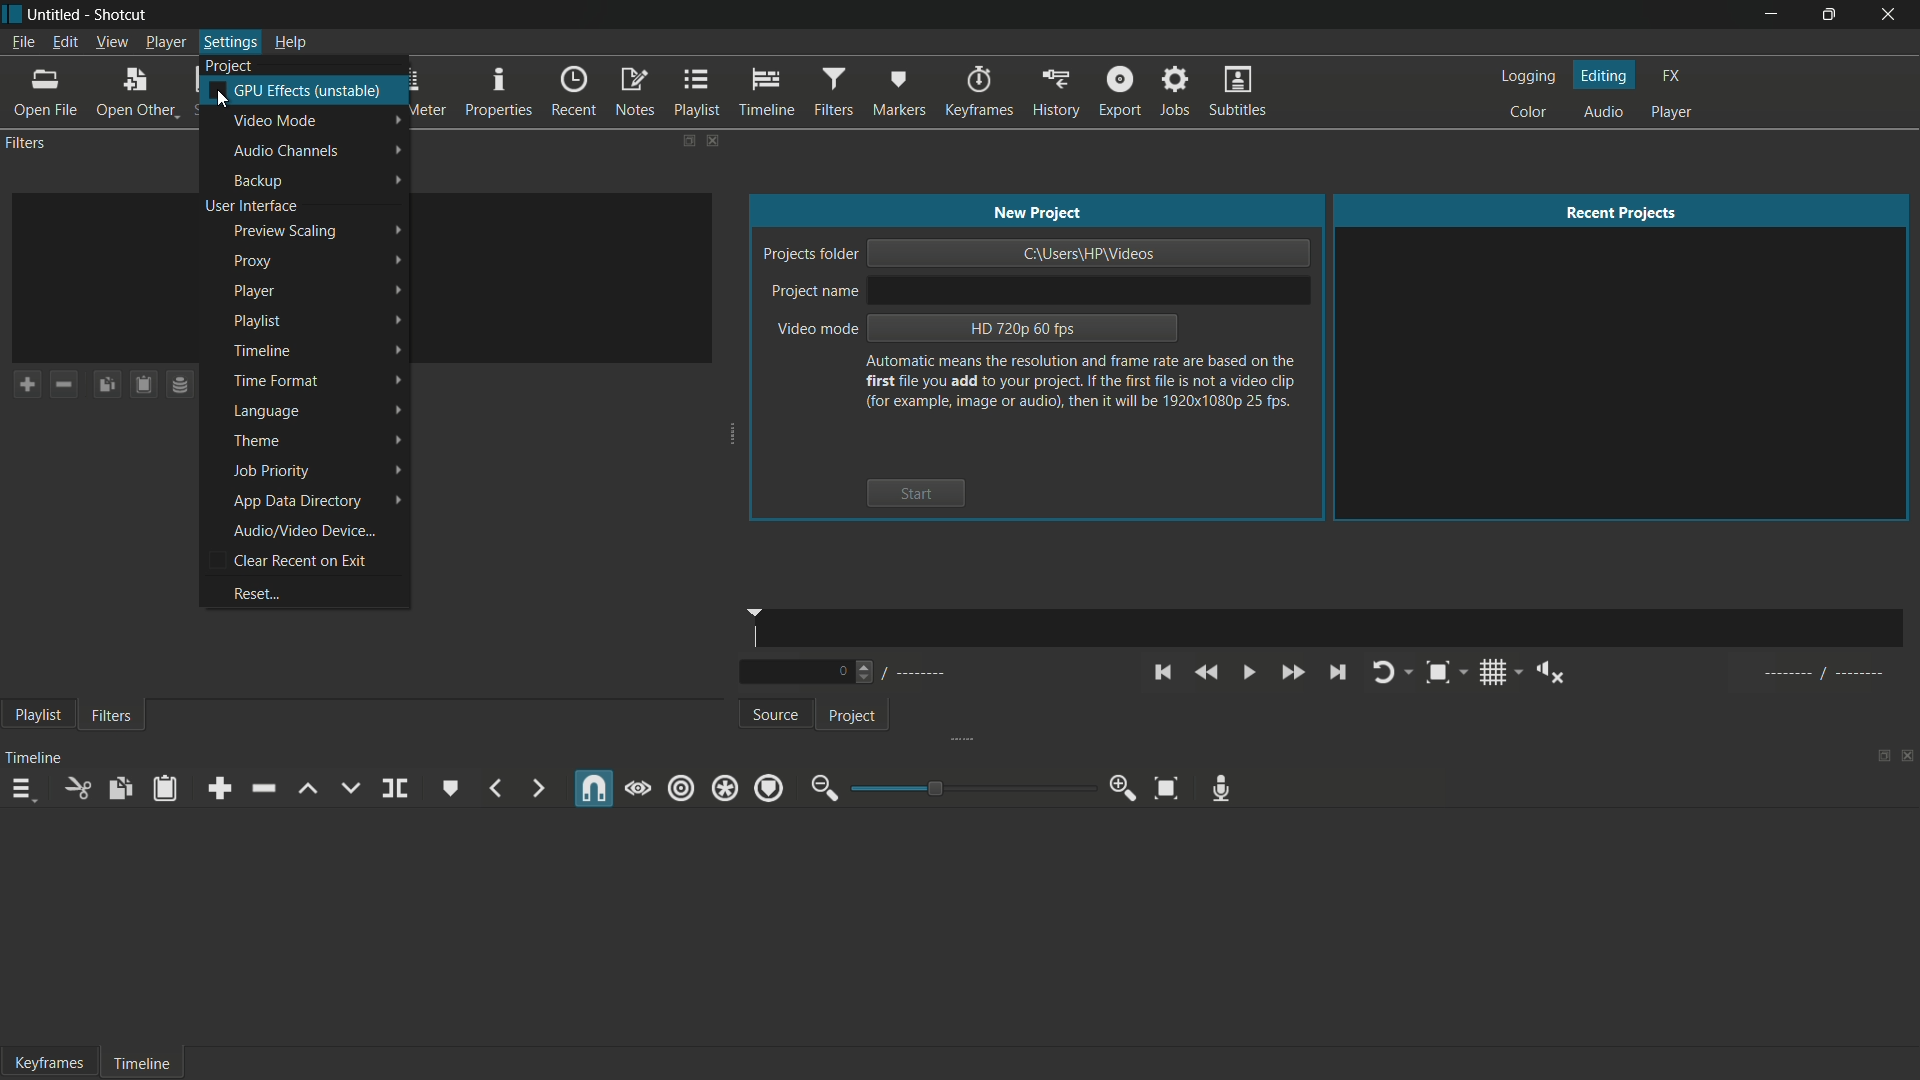 The image size is (1920, 1080). I want to click on clear recent on exit, so click(303, 560).